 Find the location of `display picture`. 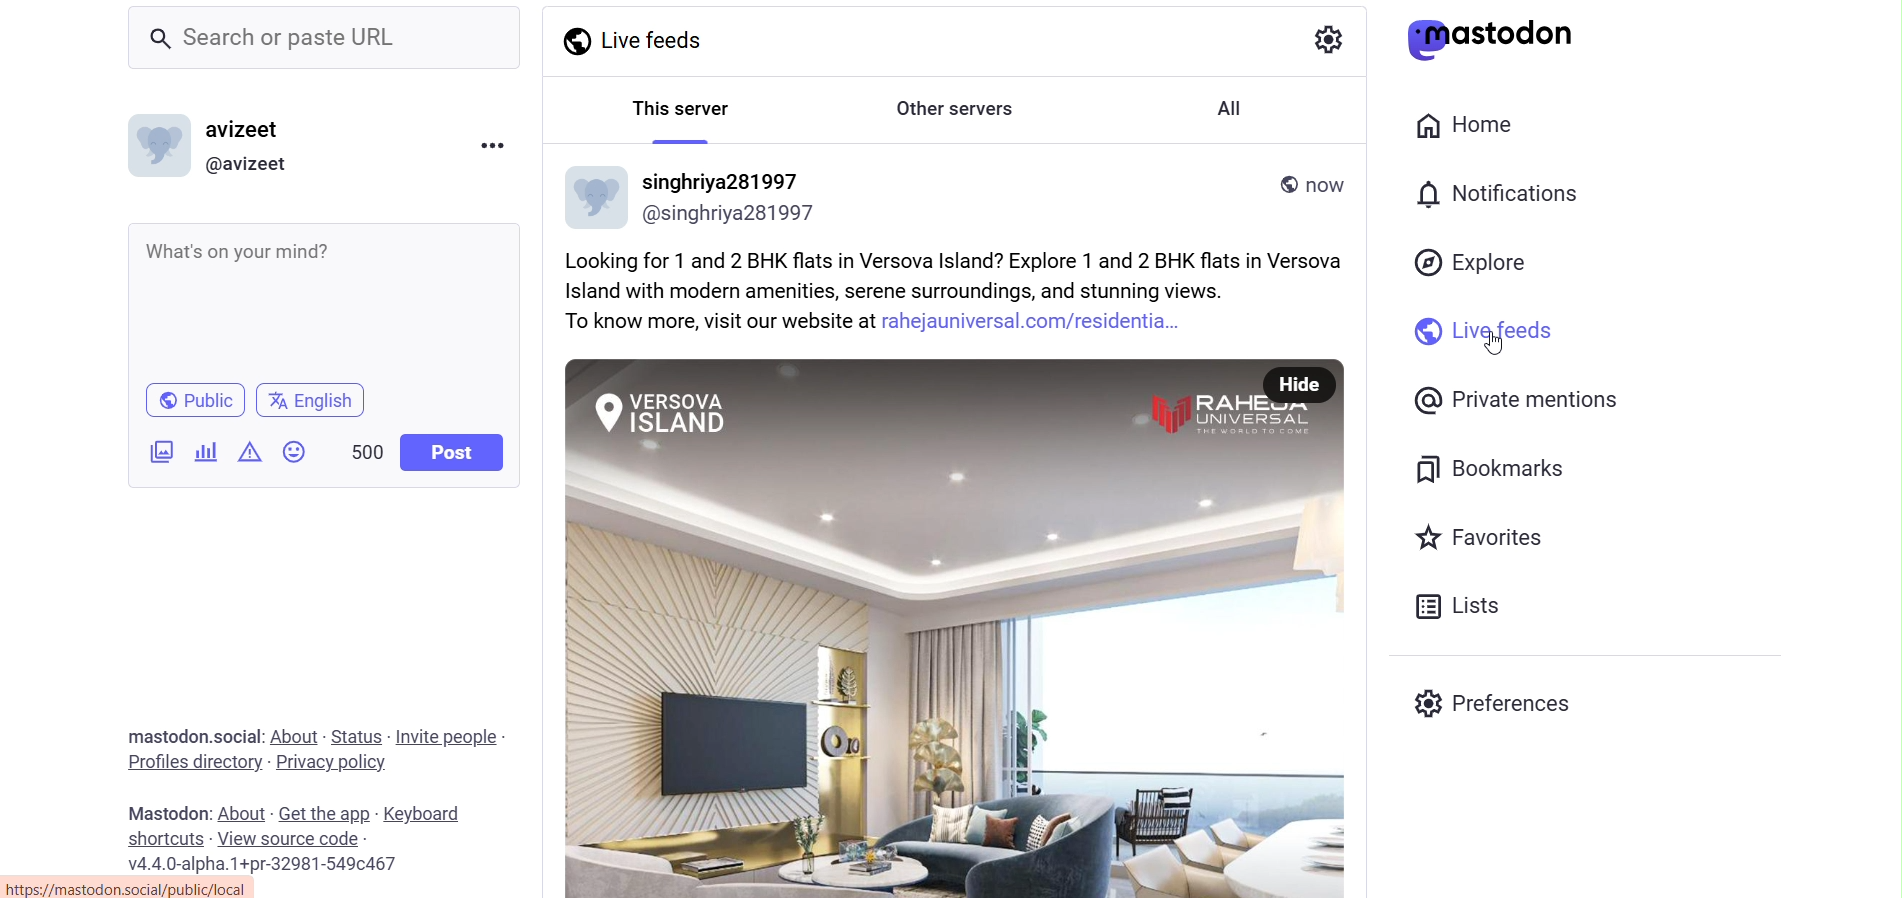

display picture is located at coordinates (159, 146).